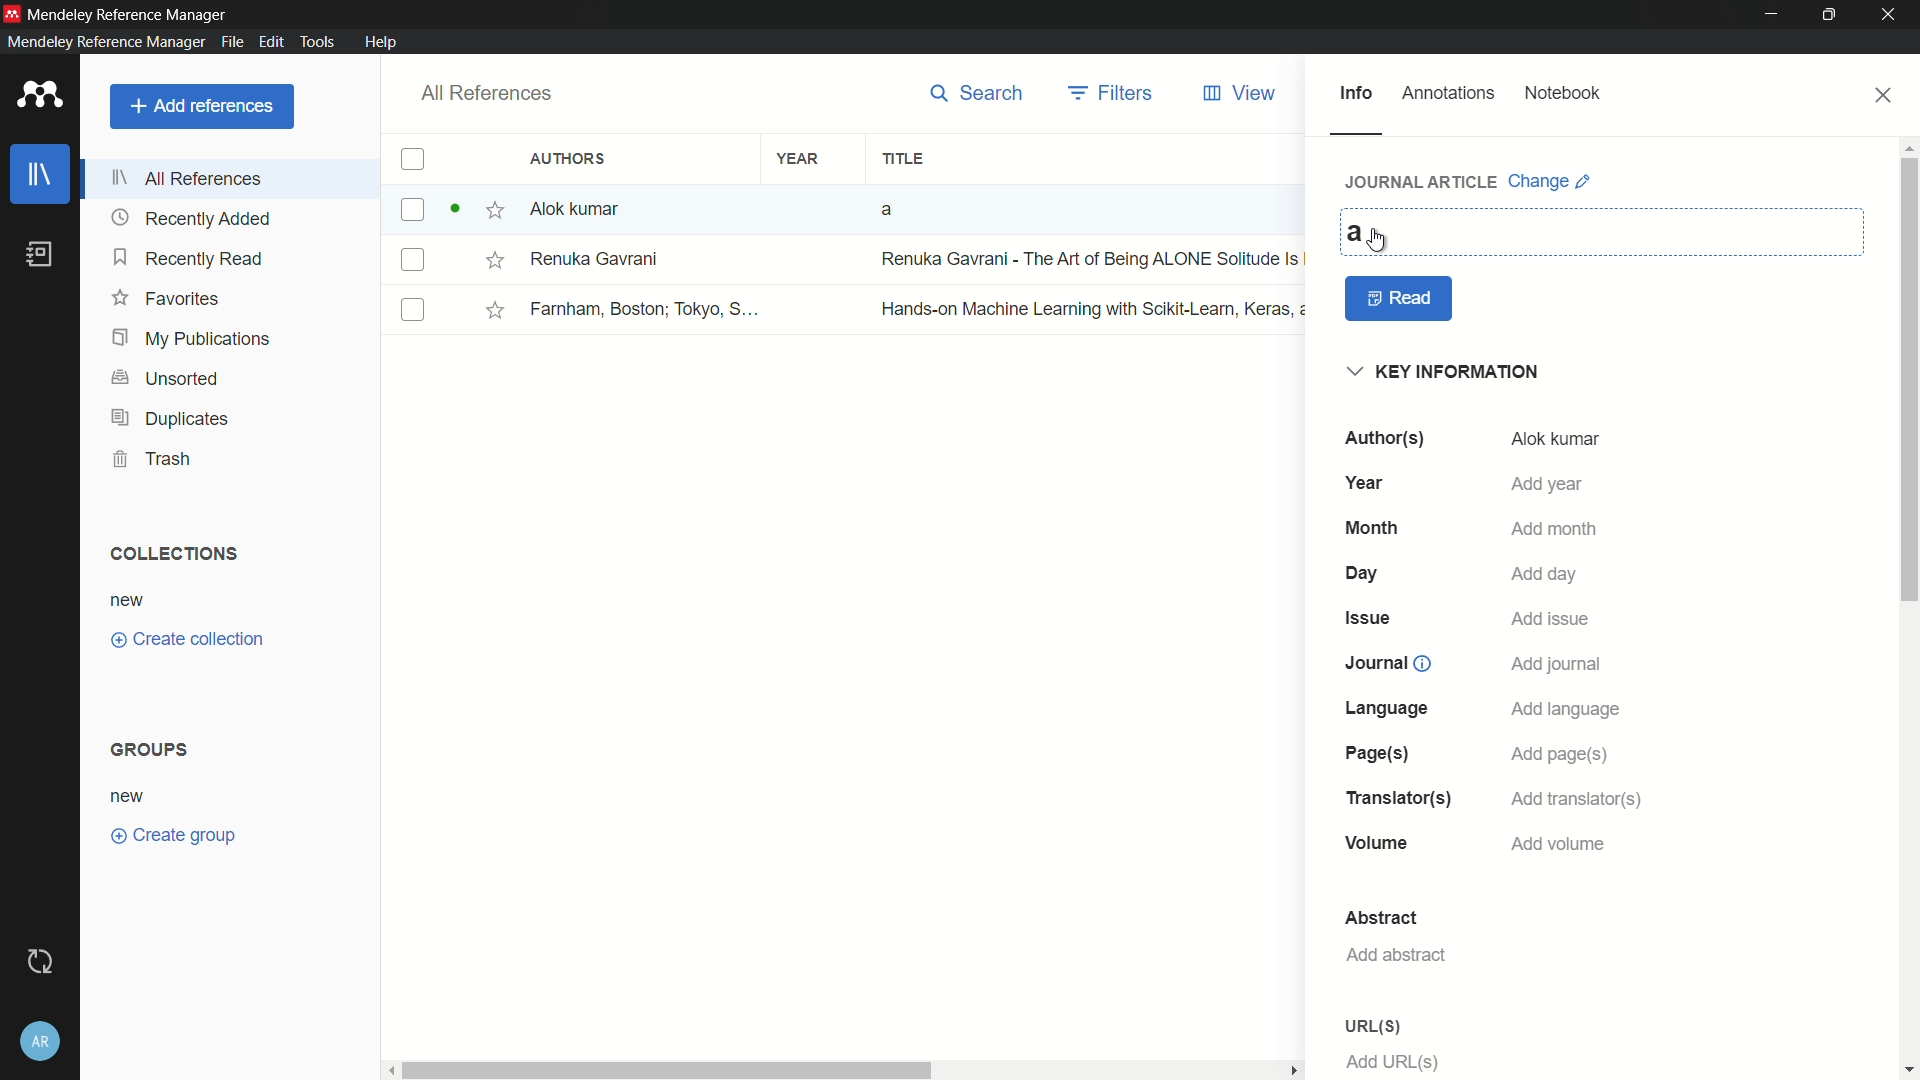  What do you see at coordinates (1423, 181) in the screenshot?
I see `journal article` at bounding box center [1423, 181].